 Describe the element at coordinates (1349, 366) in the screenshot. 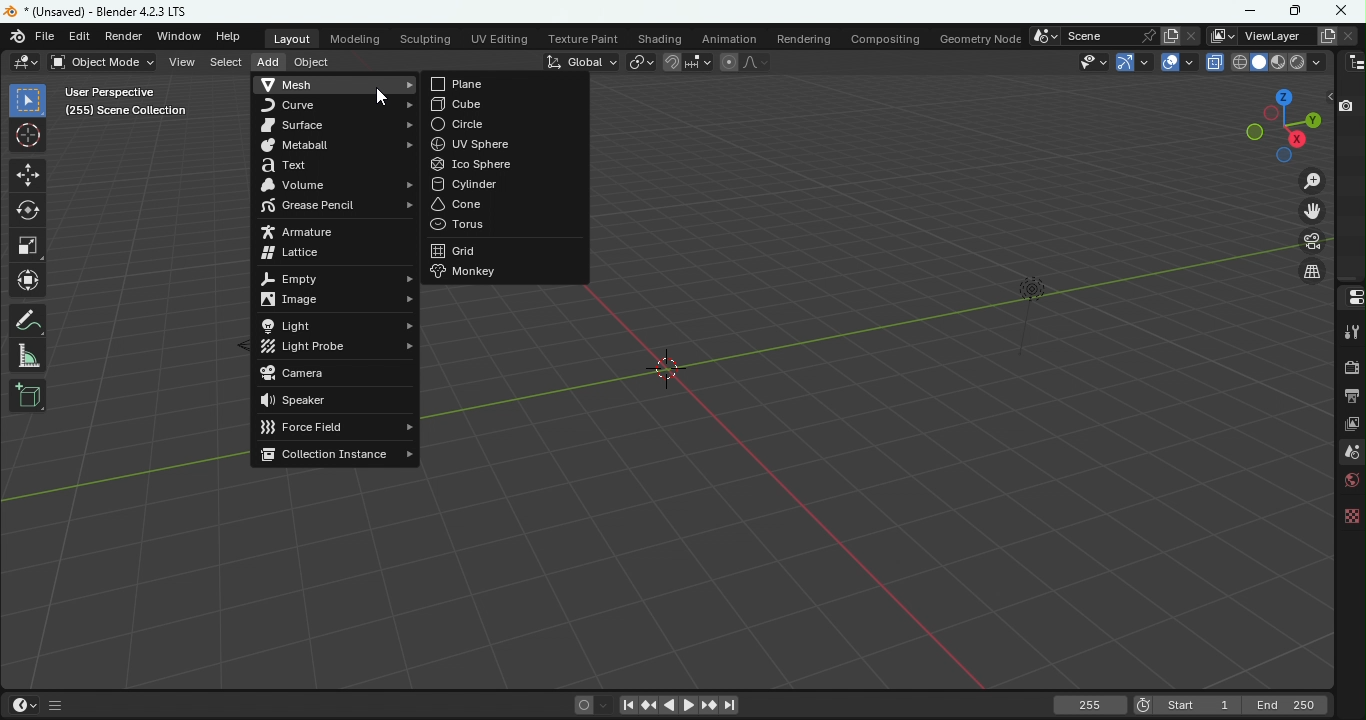

I see `Render` at that location.